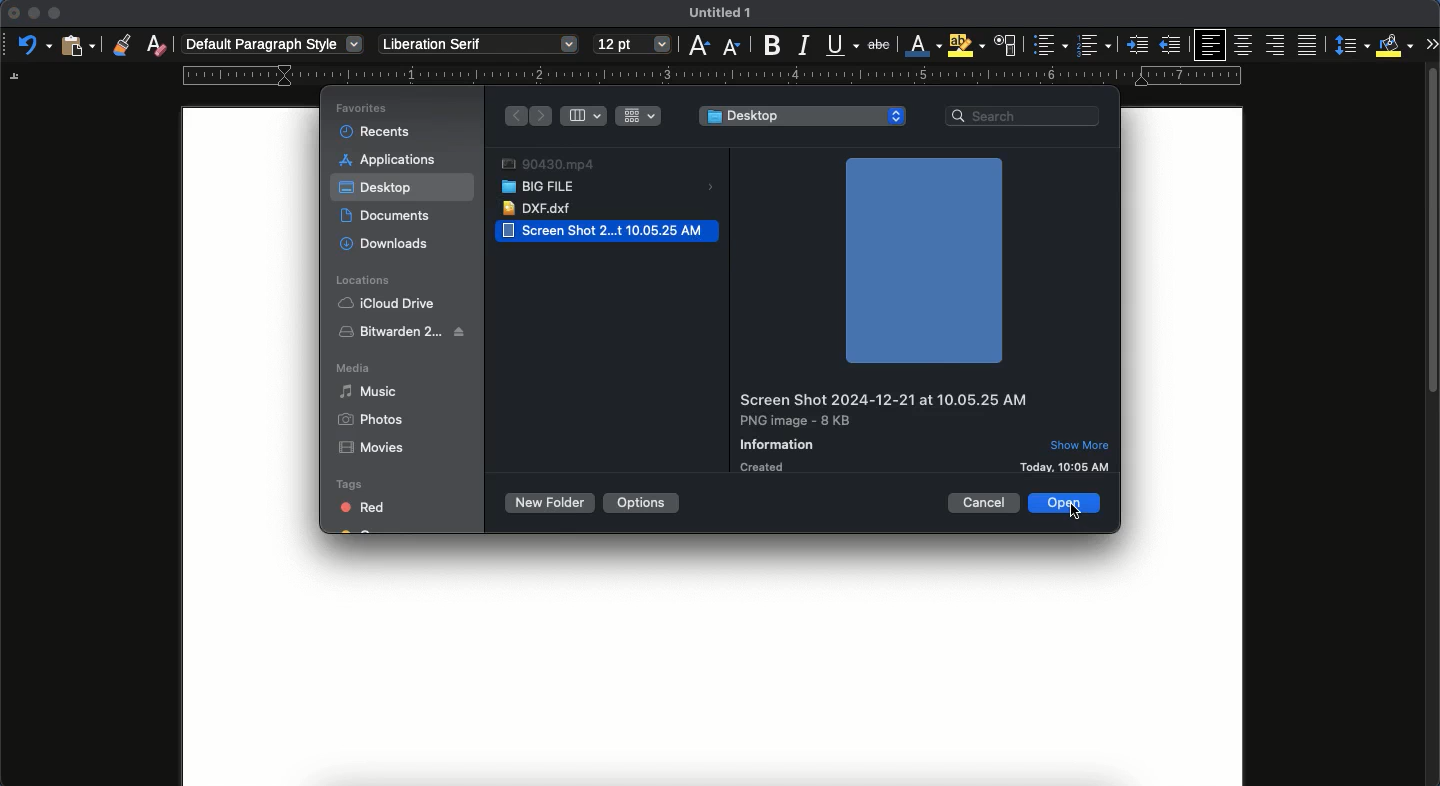 The height and width of the screenshot is (786, 1440). What do you see at coordinates (1348, 45) in the screenshot?
I see `paragraph spacing` at bounding box center [1348, 45].